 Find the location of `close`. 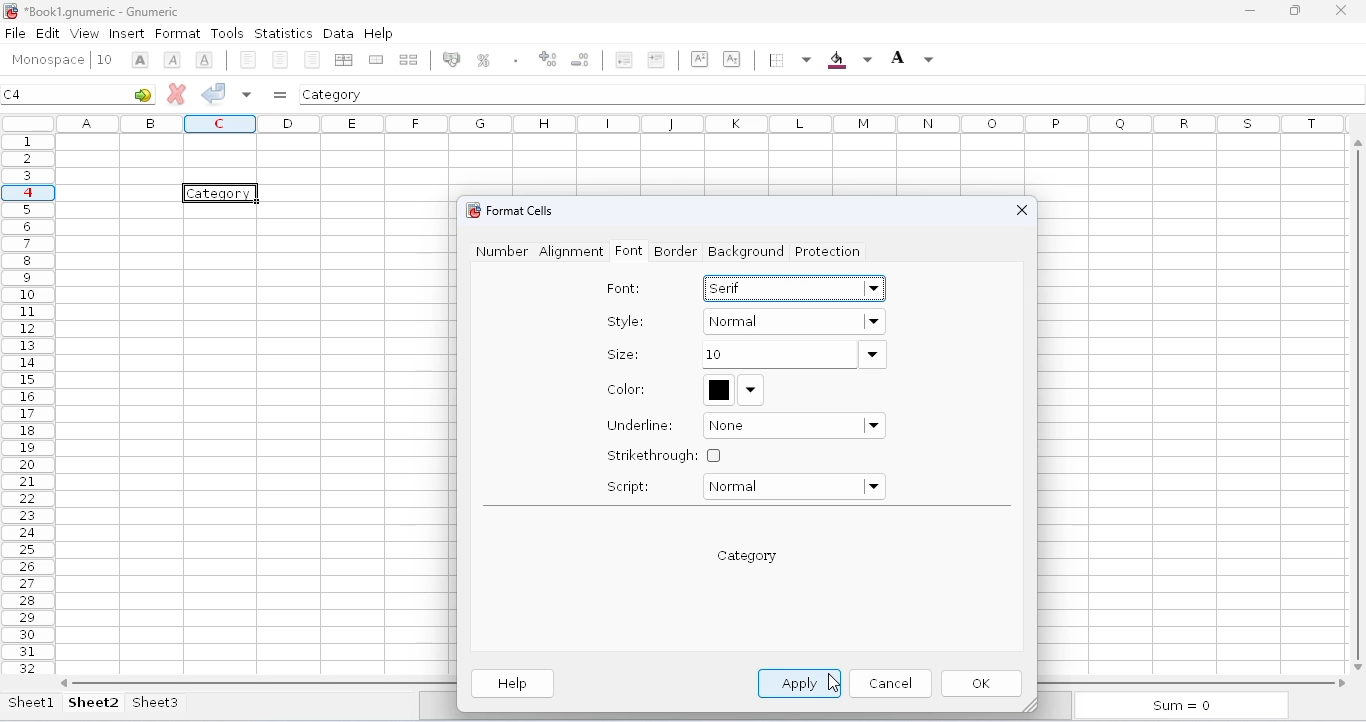

close is located at coordinates (1018, 212).